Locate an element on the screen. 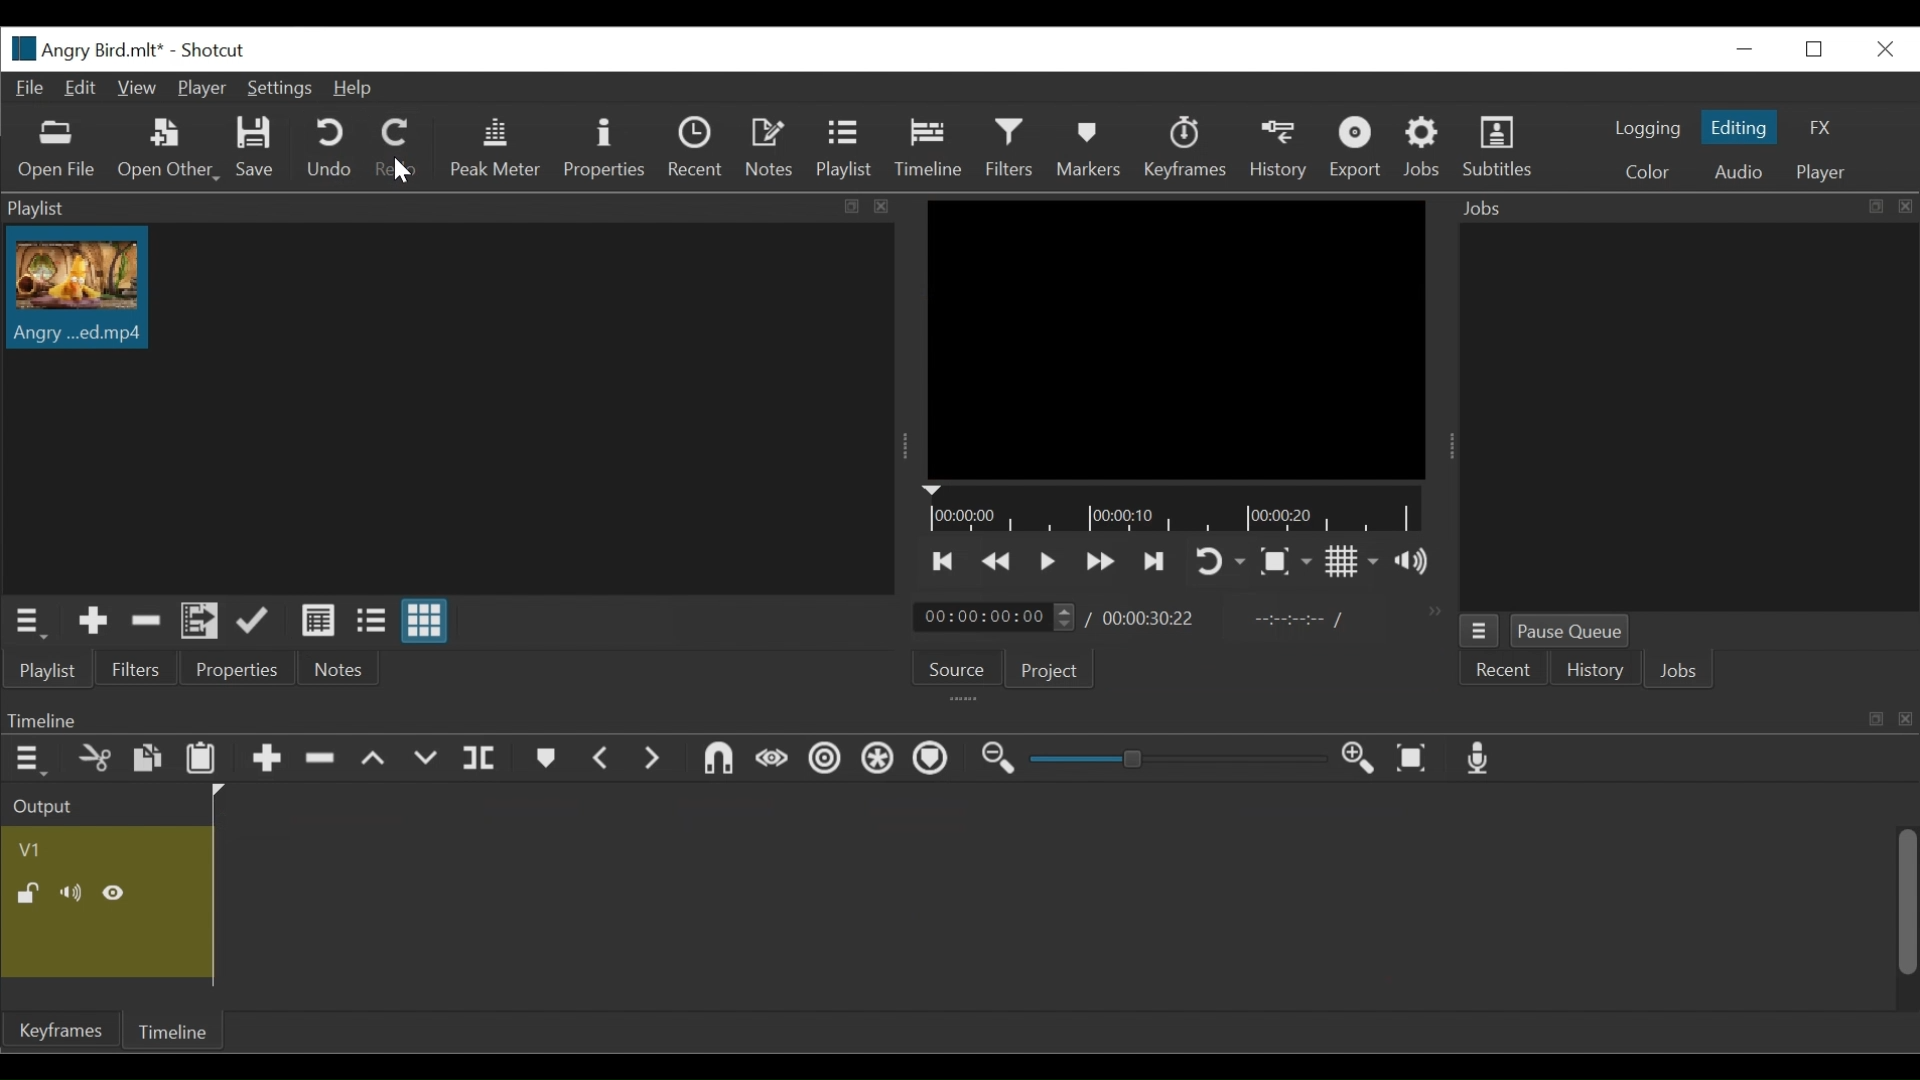  Toggle zoom is located at coordinates (1285, 562).